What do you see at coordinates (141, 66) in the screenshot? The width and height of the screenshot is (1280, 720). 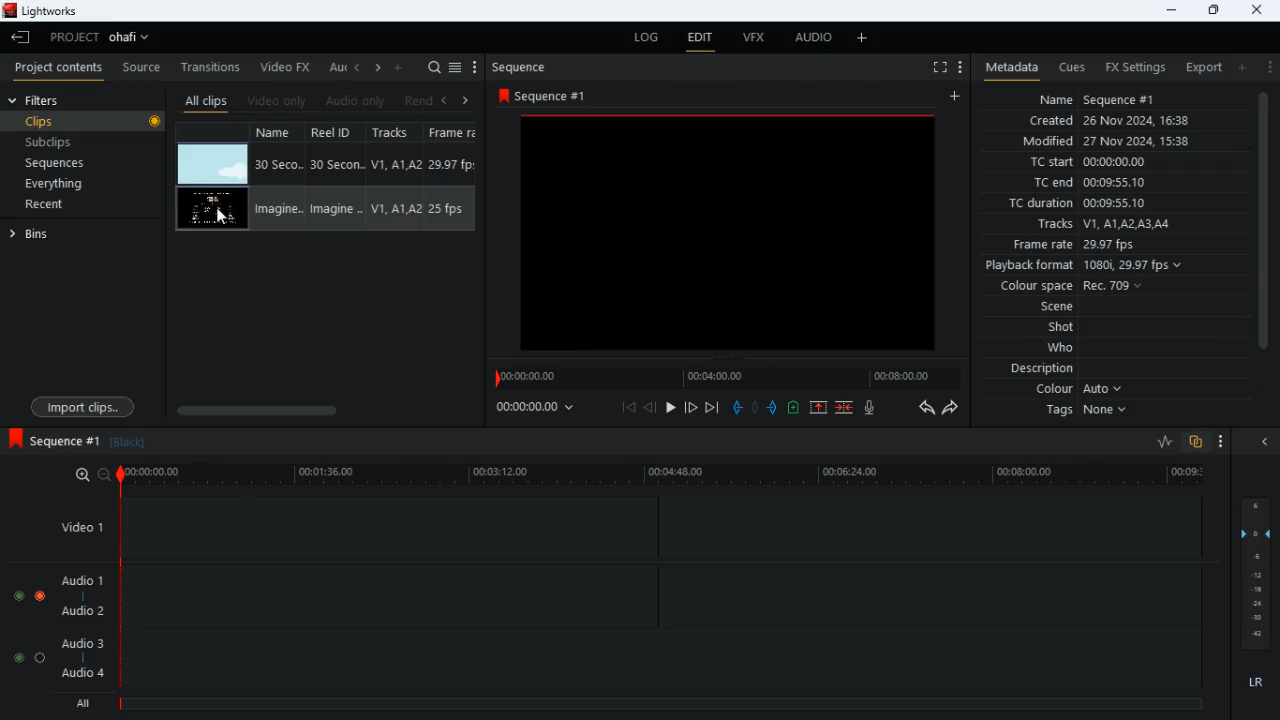 I see `source` at bounding box center [141, 66].